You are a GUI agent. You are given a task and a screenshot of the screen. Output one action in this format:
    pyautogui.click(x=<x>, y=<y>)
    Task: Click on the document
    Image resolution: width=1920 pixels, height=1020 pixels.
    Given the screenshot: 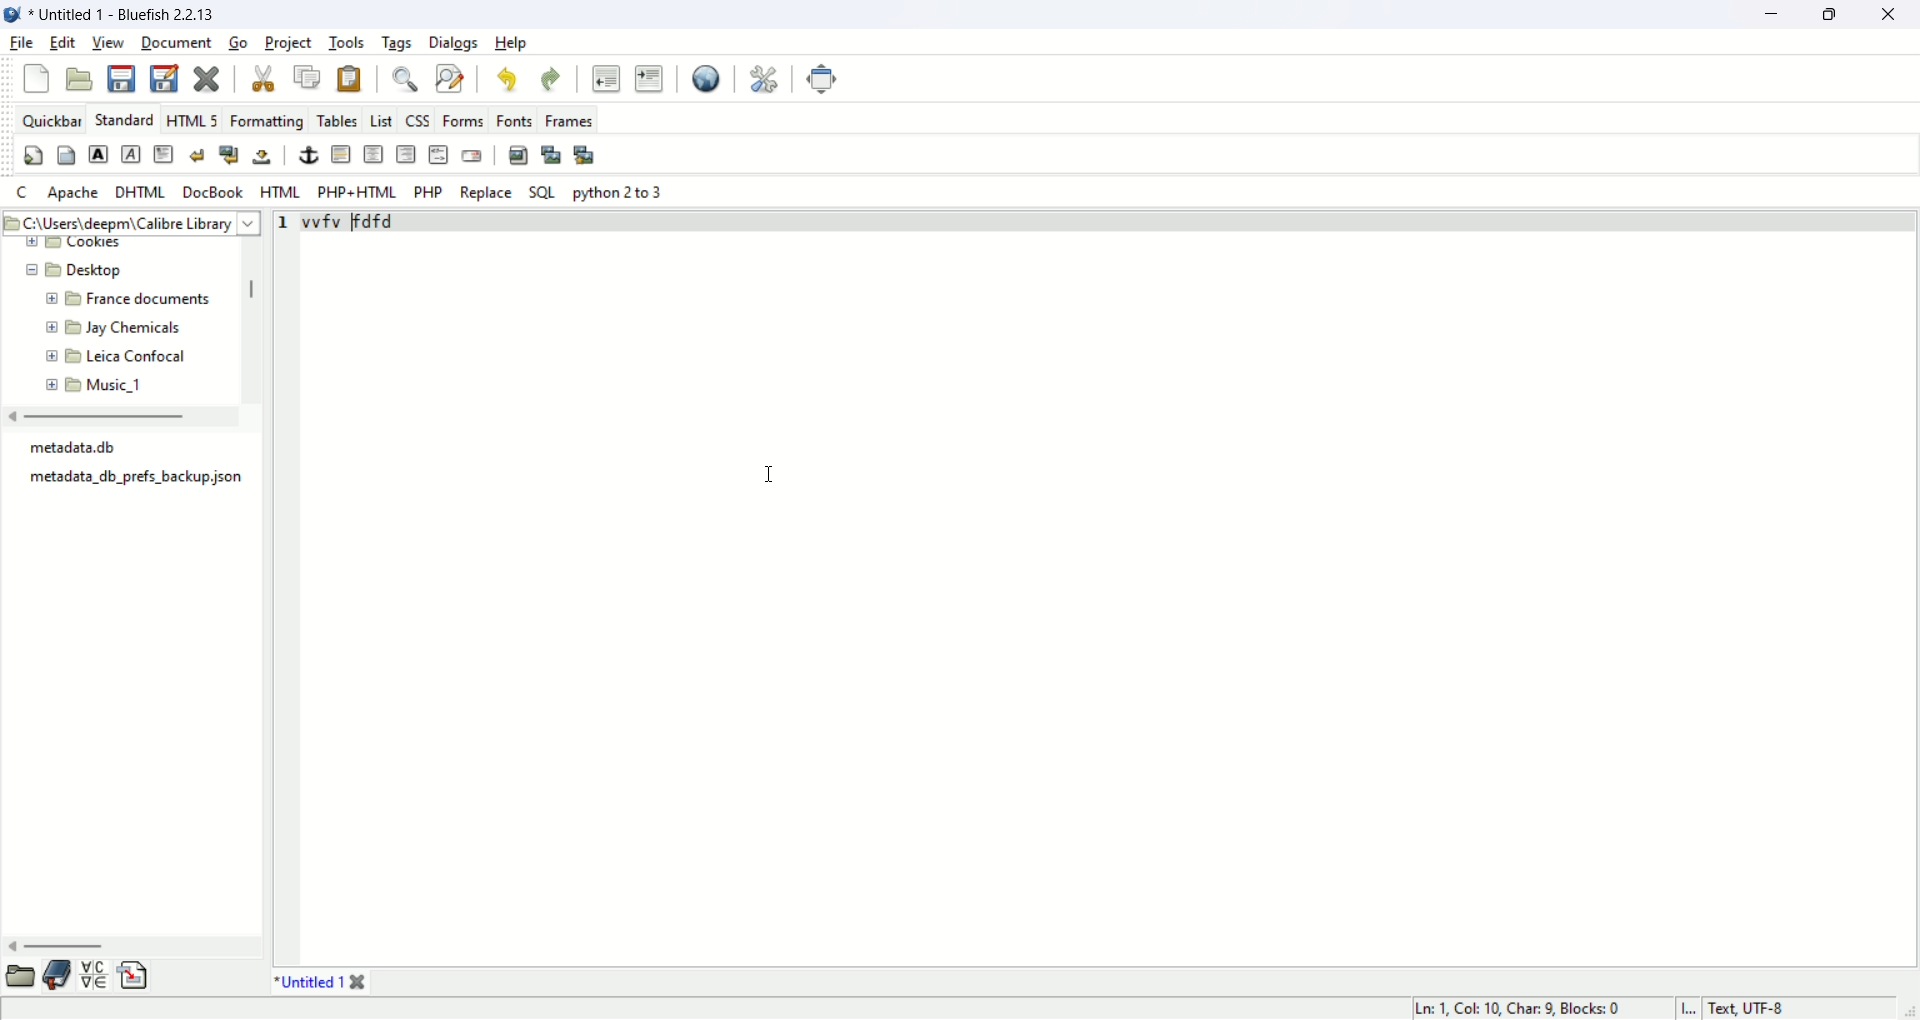 What is the action you would take?
    pyautogui.click(x=175, y=44)
    